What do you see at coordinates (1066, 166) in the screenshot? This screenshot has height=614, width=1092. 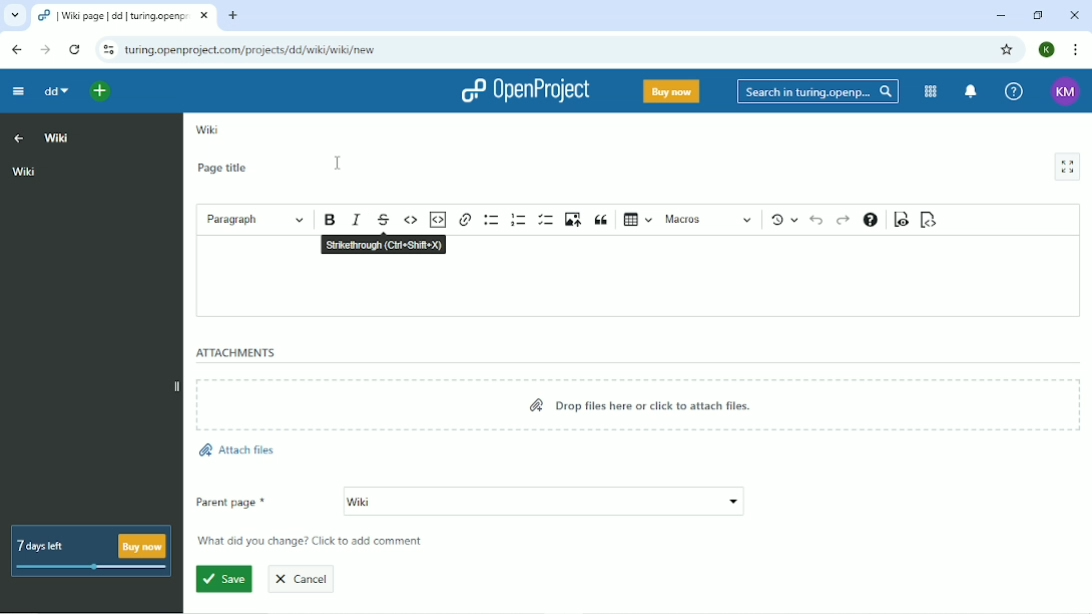 I see `Activate zen mode` at bounding box center [1066, 166].